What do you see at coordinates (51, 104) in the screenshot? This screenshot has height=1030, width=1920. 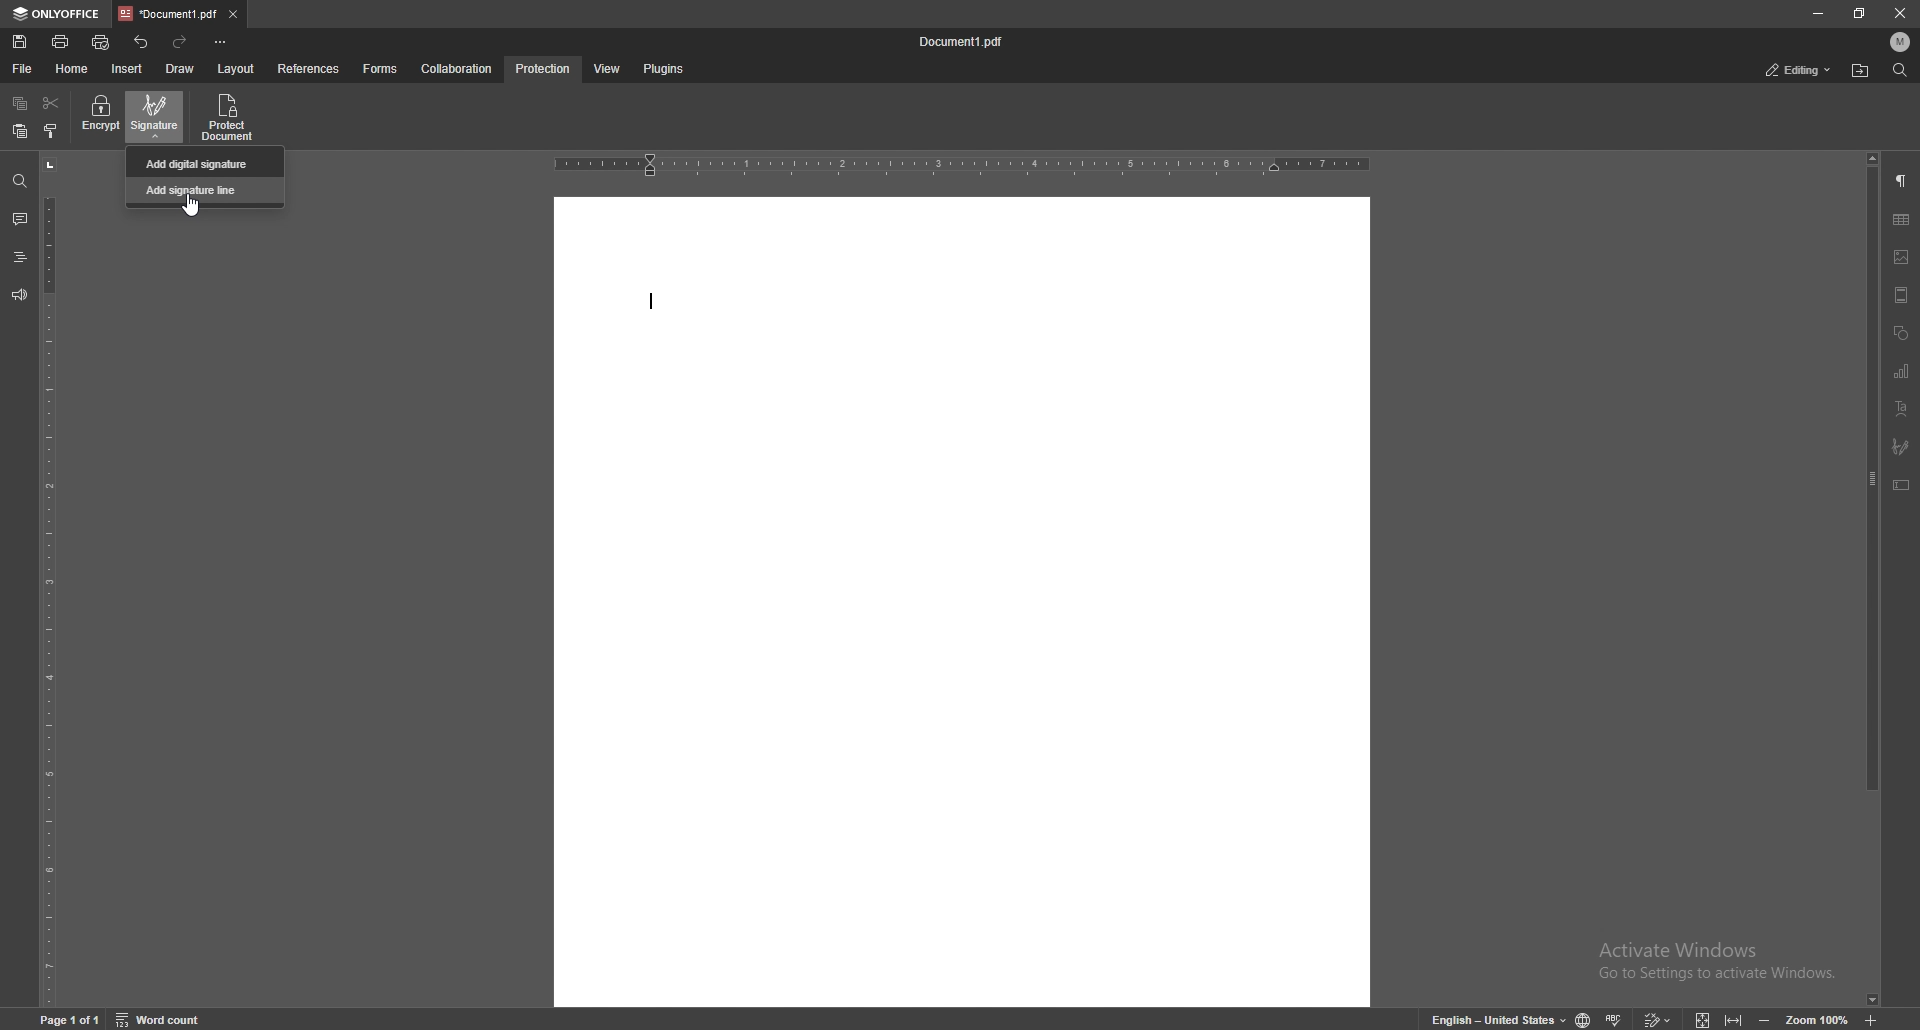 I see `cut` at bounding box center [51, 104].